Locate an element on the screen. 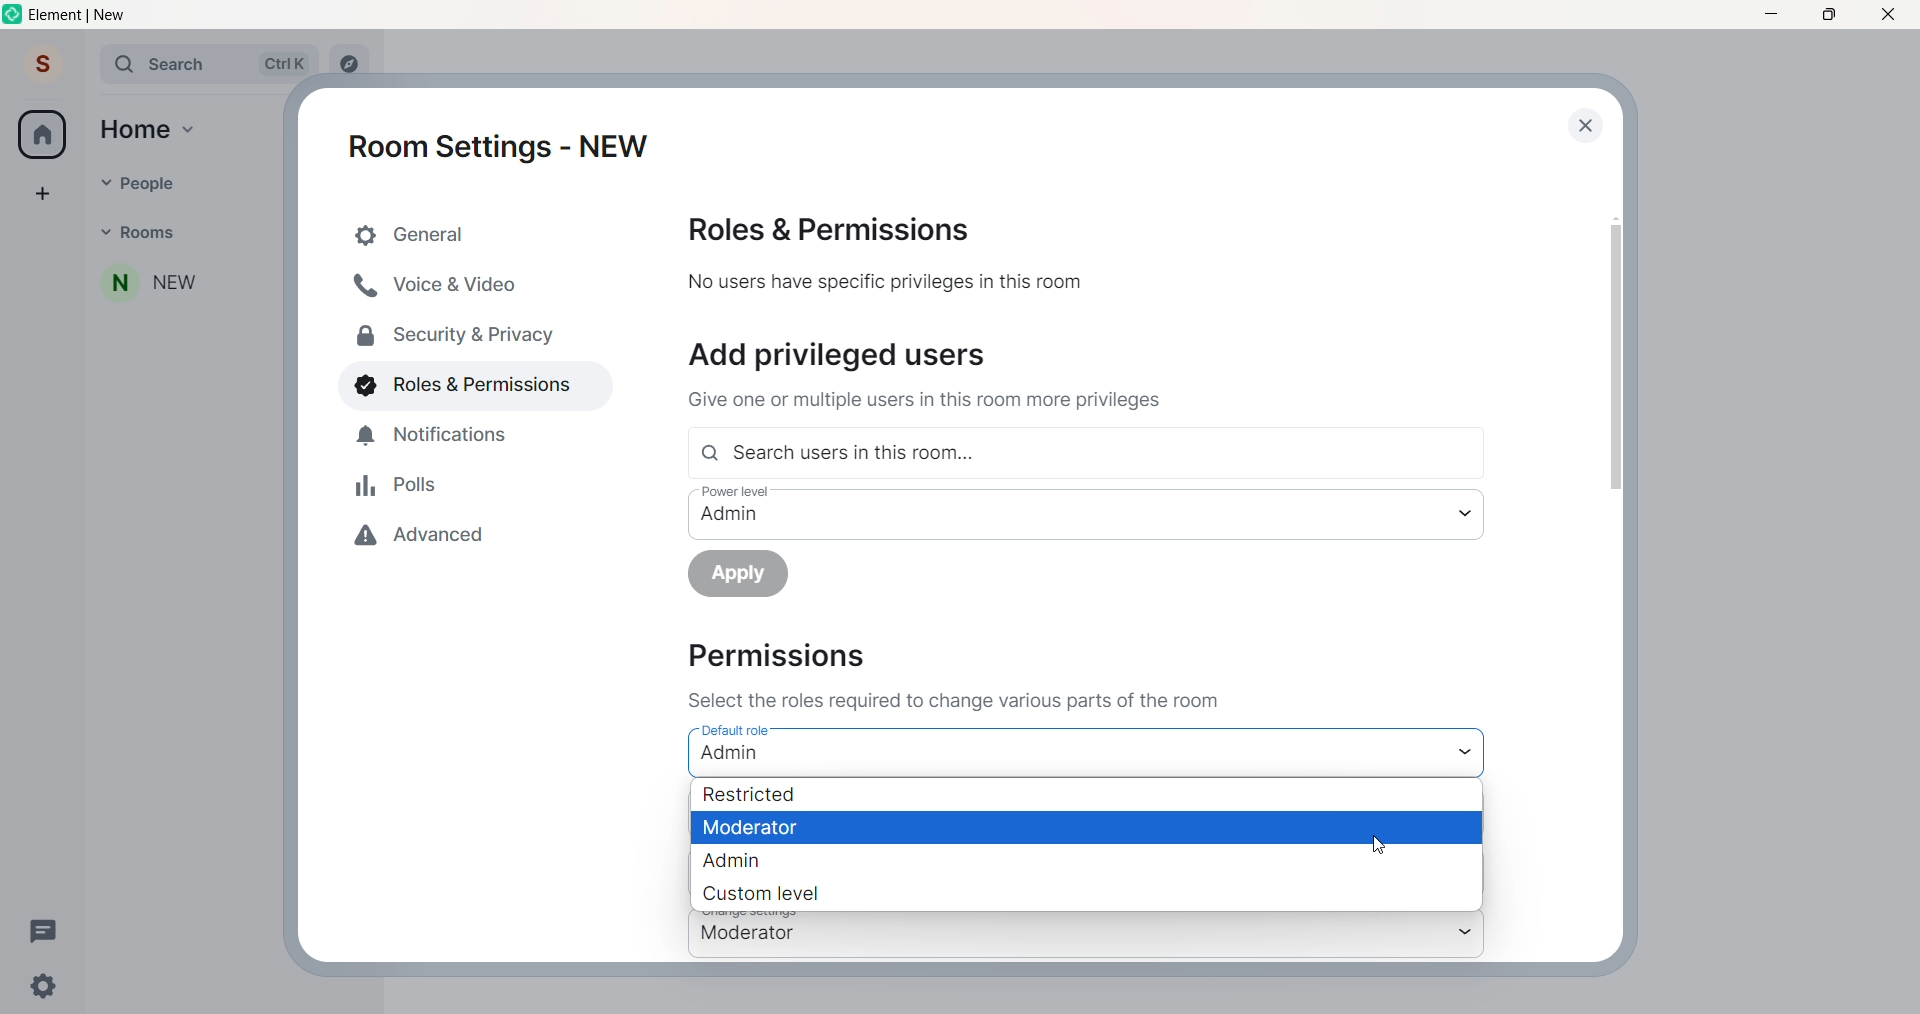  close is located at coordinates (1892, 14).